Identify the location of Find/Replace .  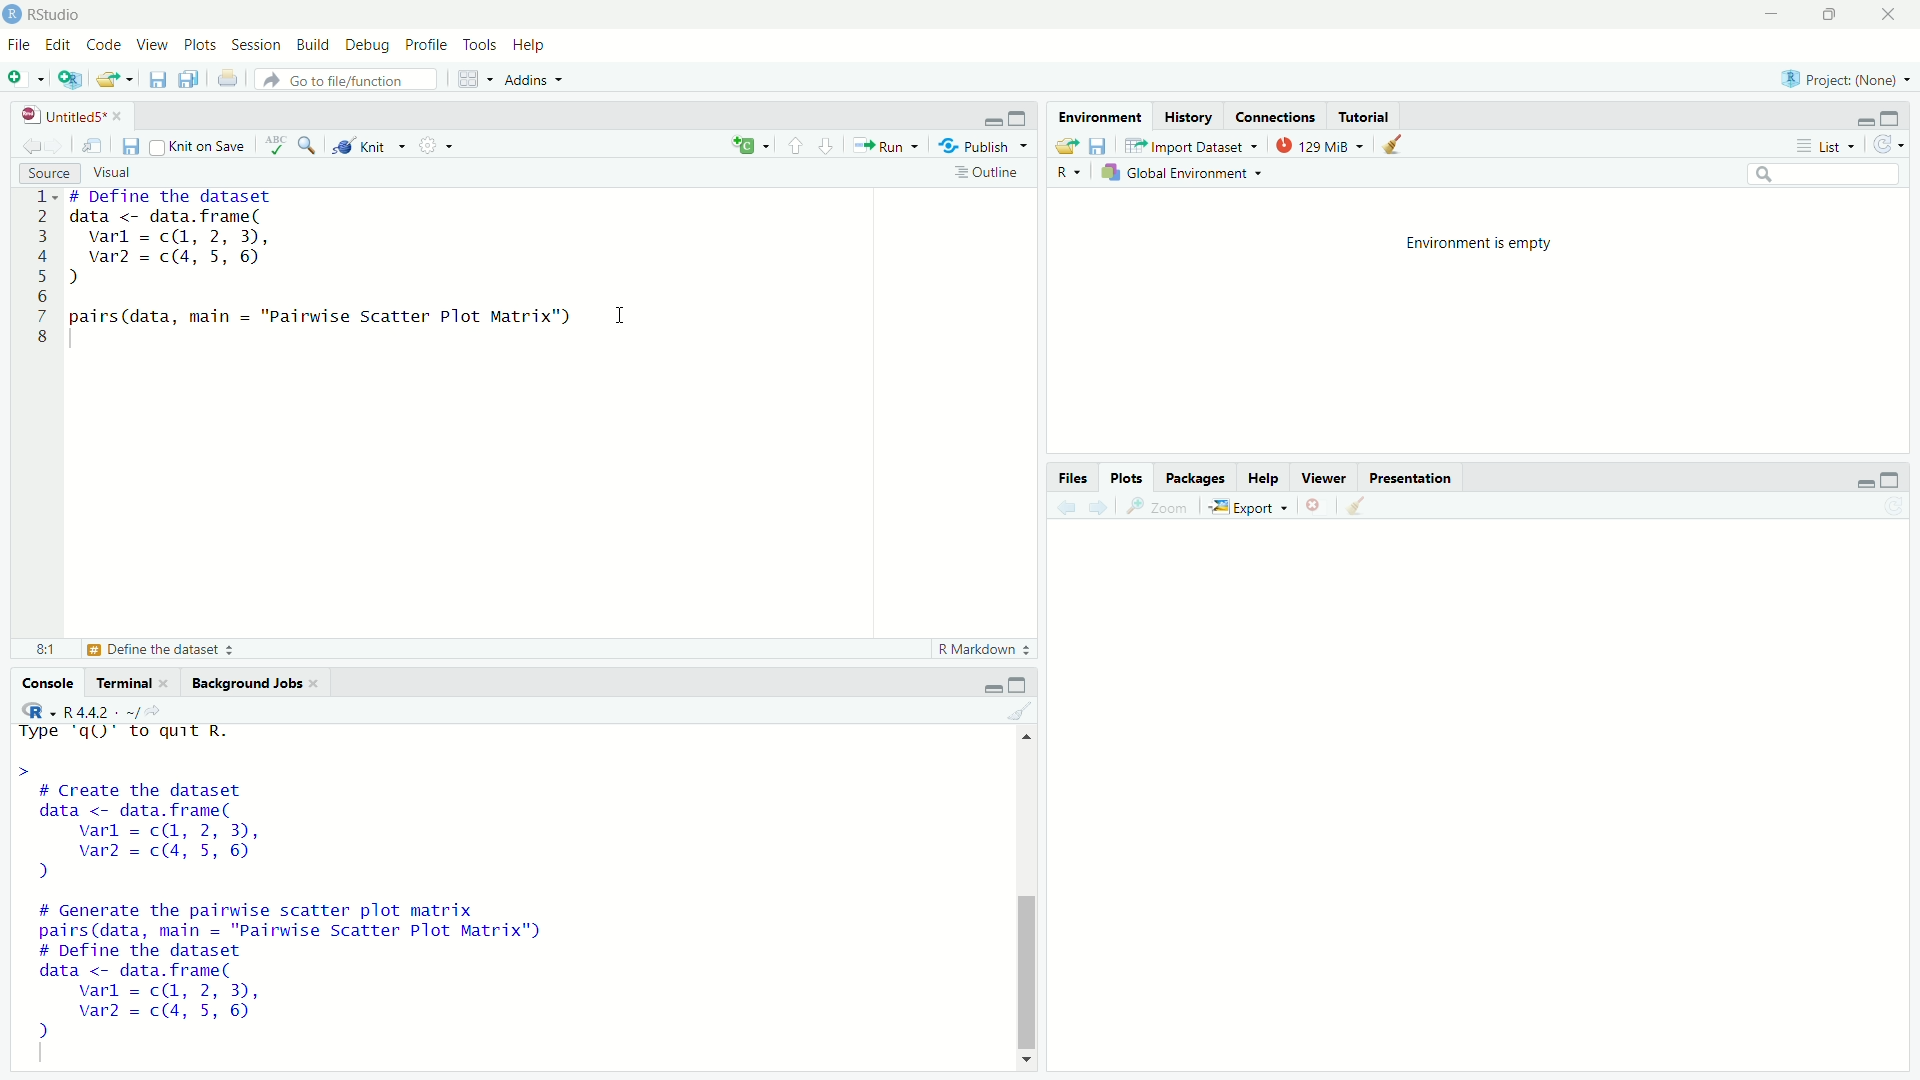
(307, 144).